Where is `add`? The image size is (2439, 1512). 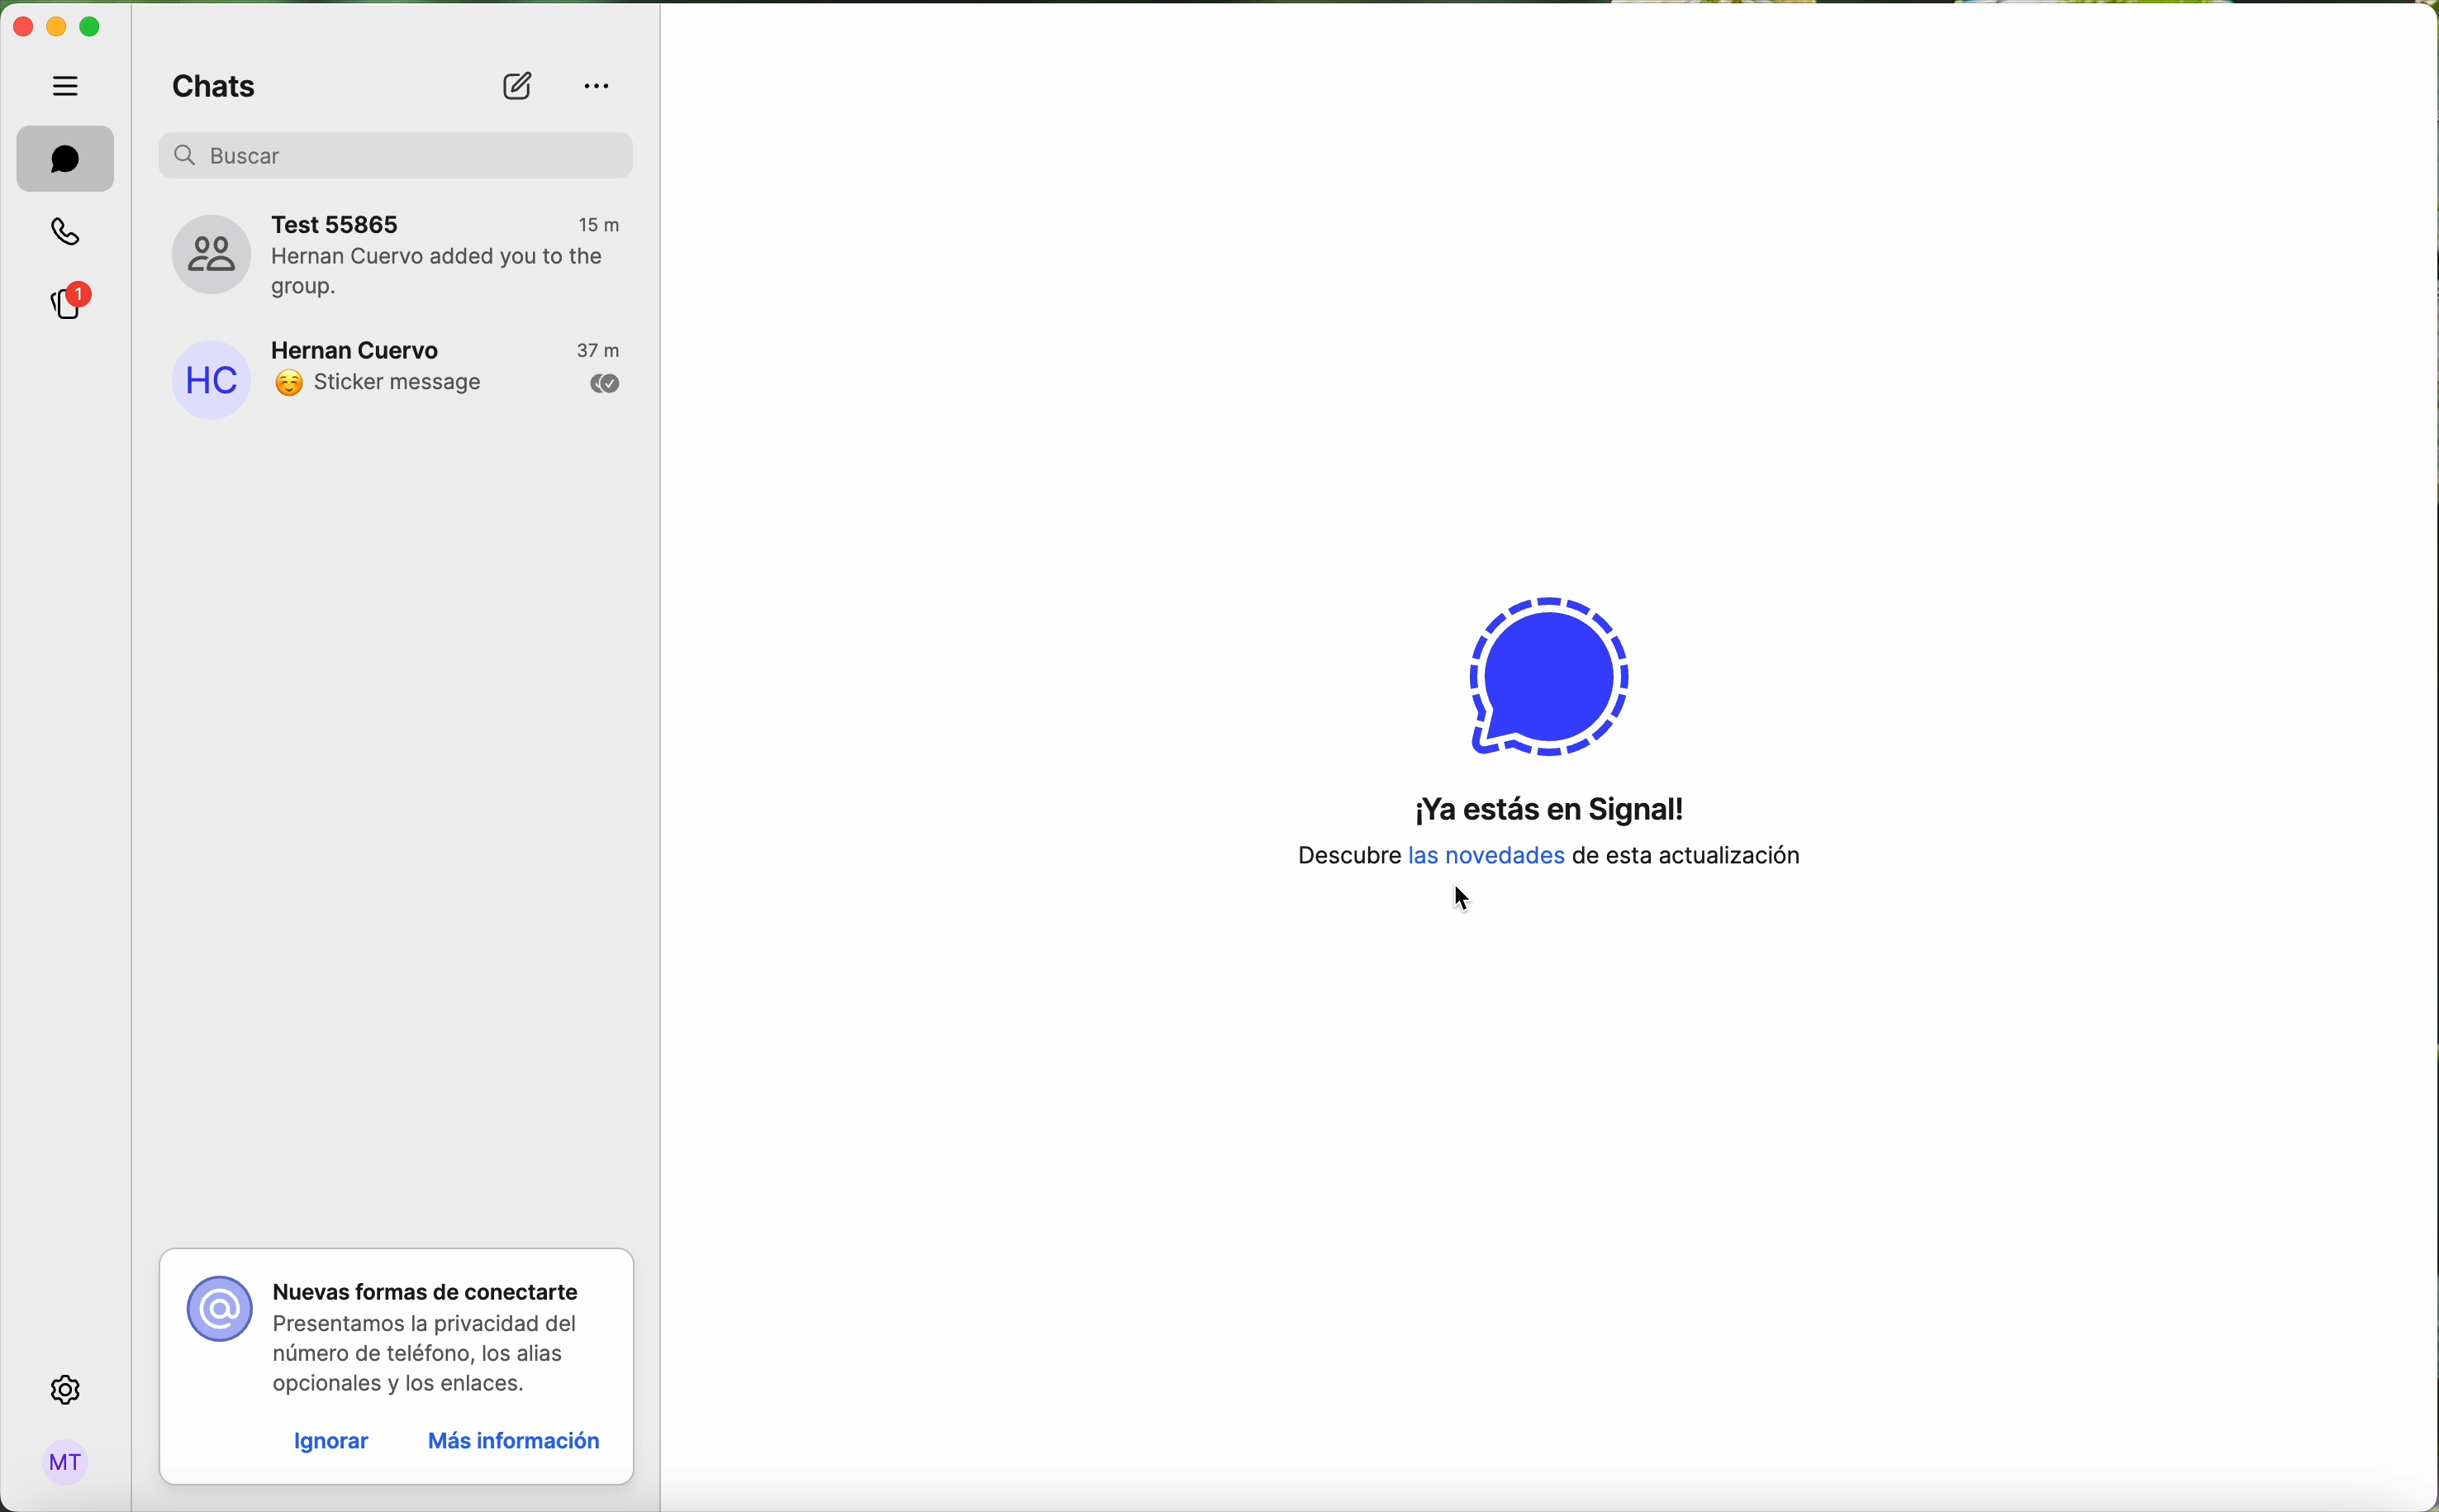
add is located at coordinates (520, 88).